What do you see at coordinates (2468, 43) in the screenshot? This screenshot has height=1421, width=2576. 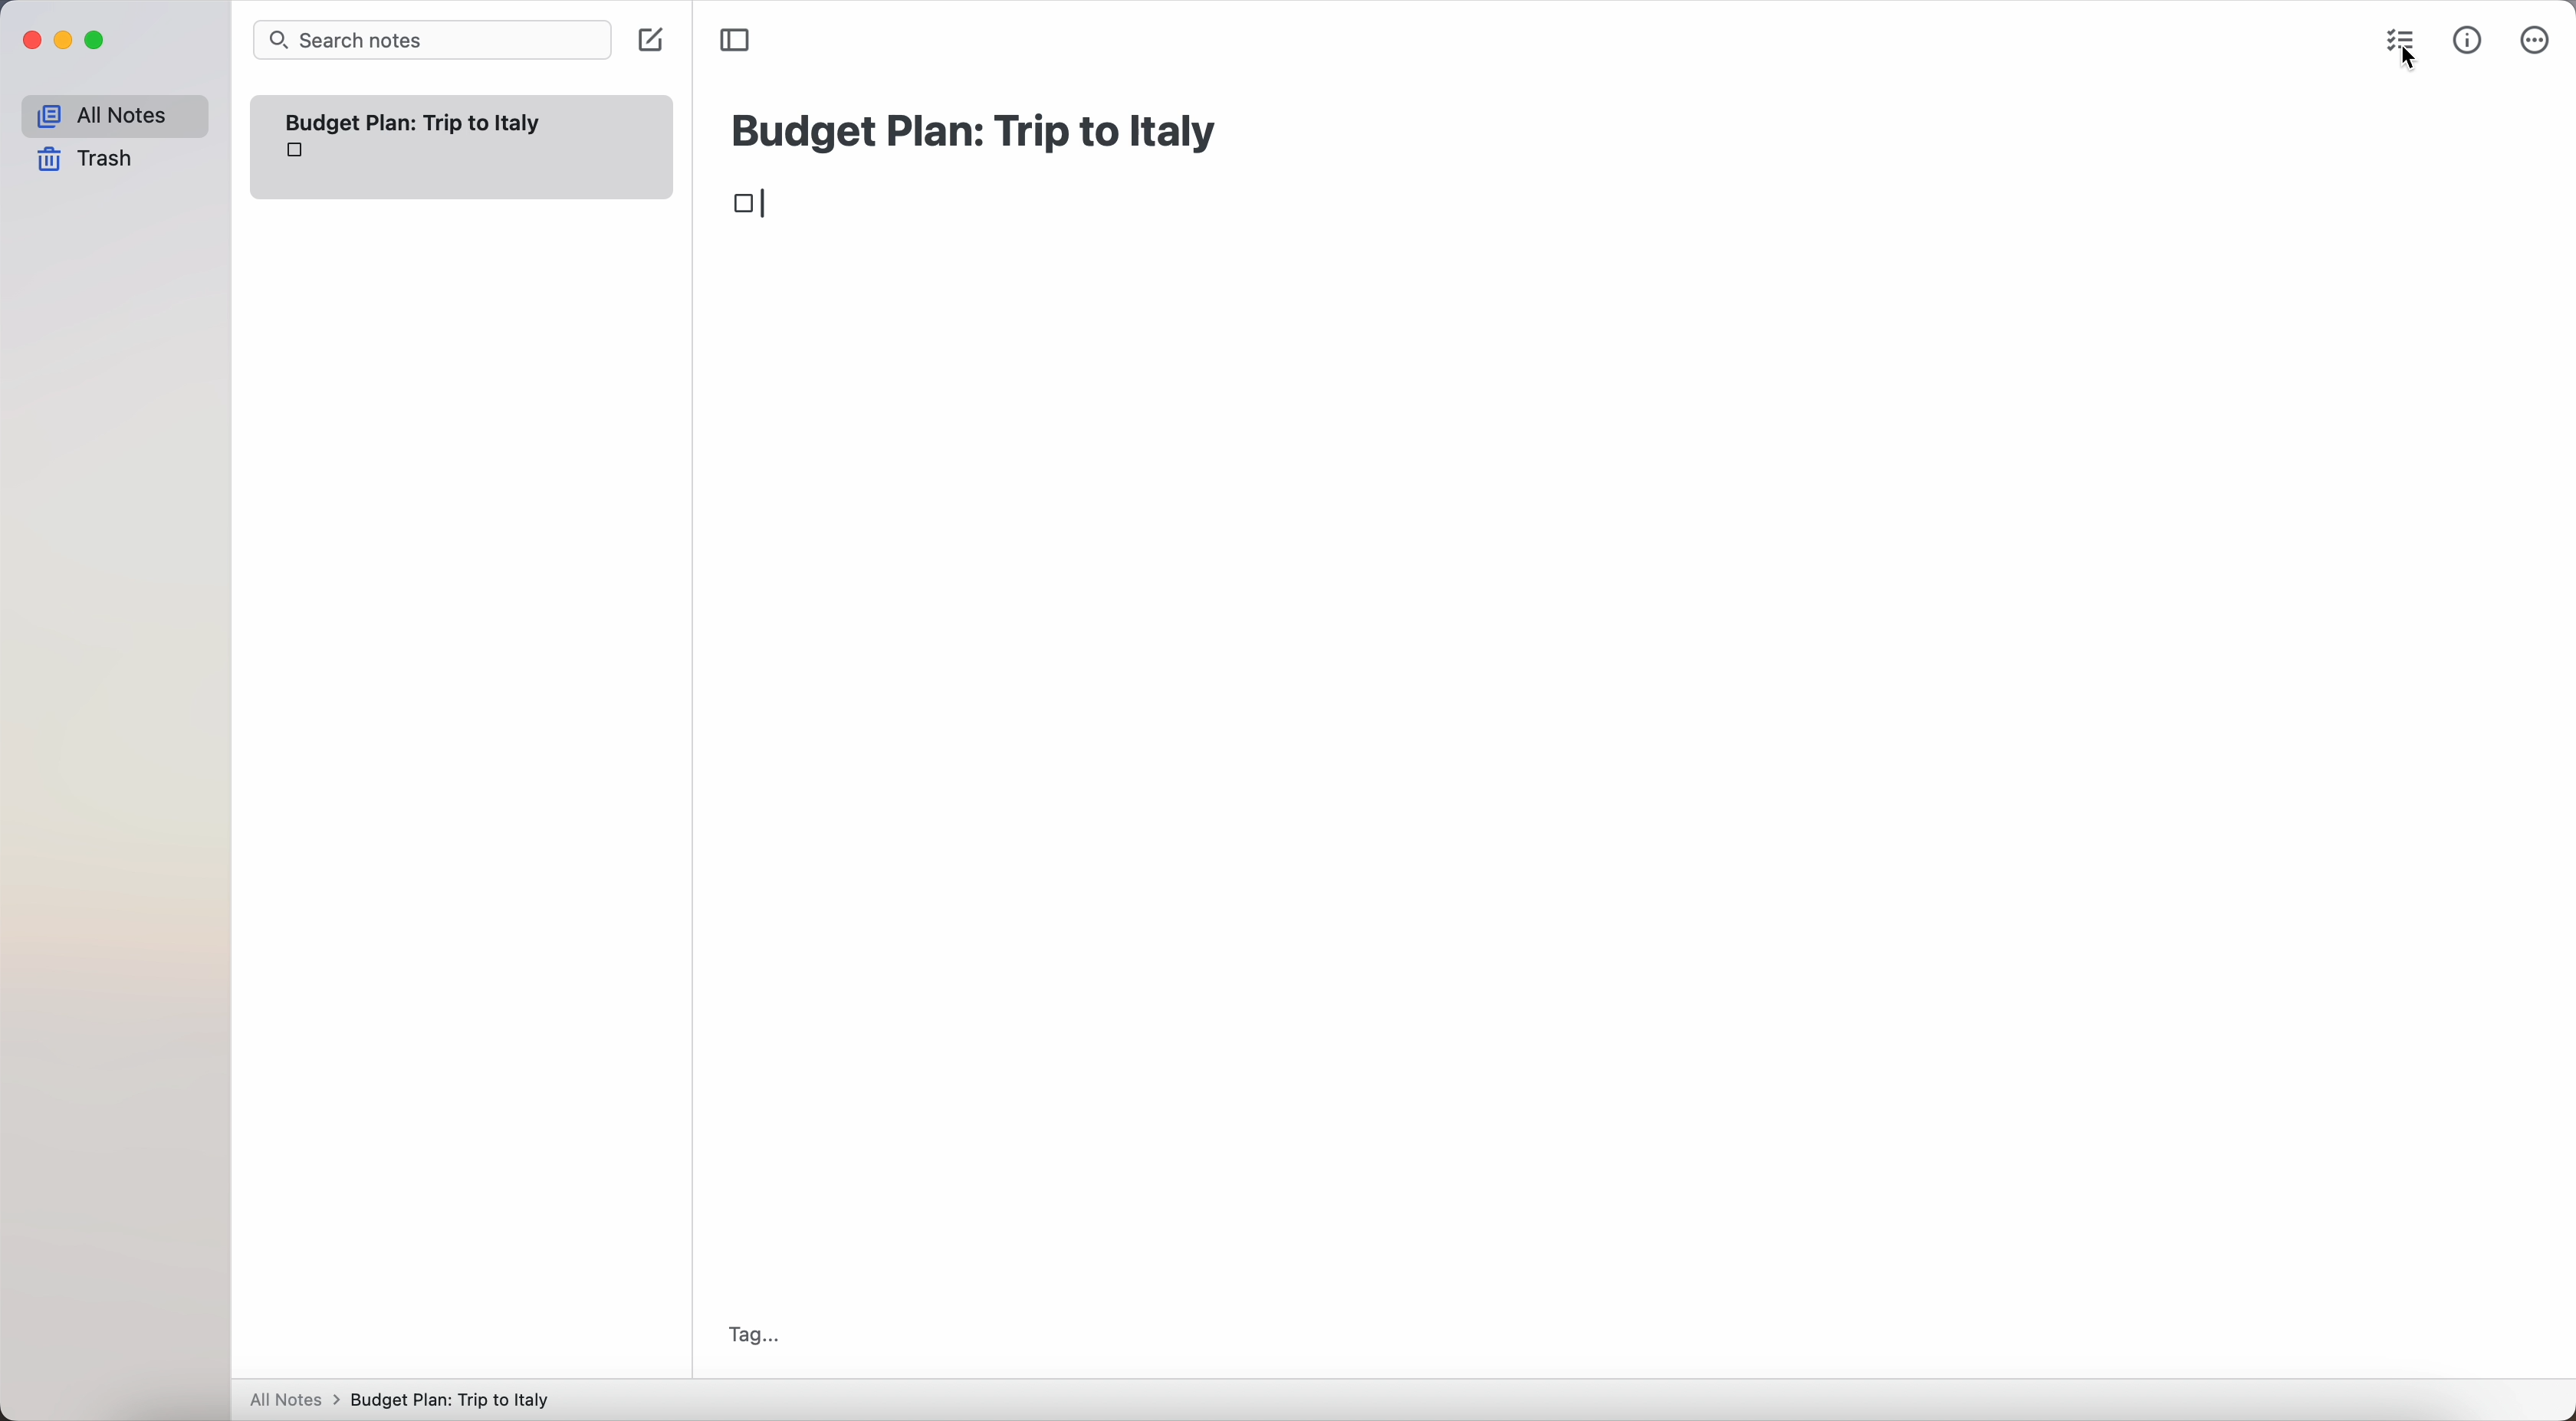 I see `metrics` at bounding box center [2468, 43].